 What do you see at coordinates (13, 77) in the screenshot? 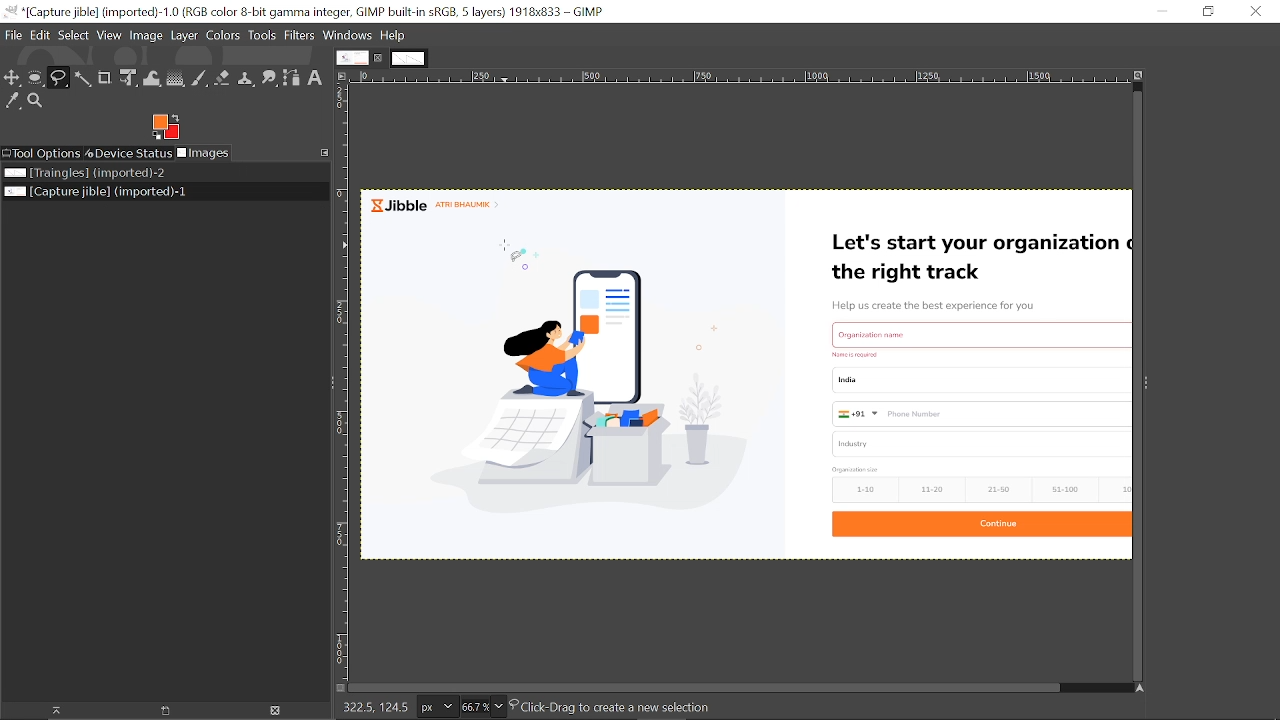
I see `Move tool` at bounding box center [13, 77].